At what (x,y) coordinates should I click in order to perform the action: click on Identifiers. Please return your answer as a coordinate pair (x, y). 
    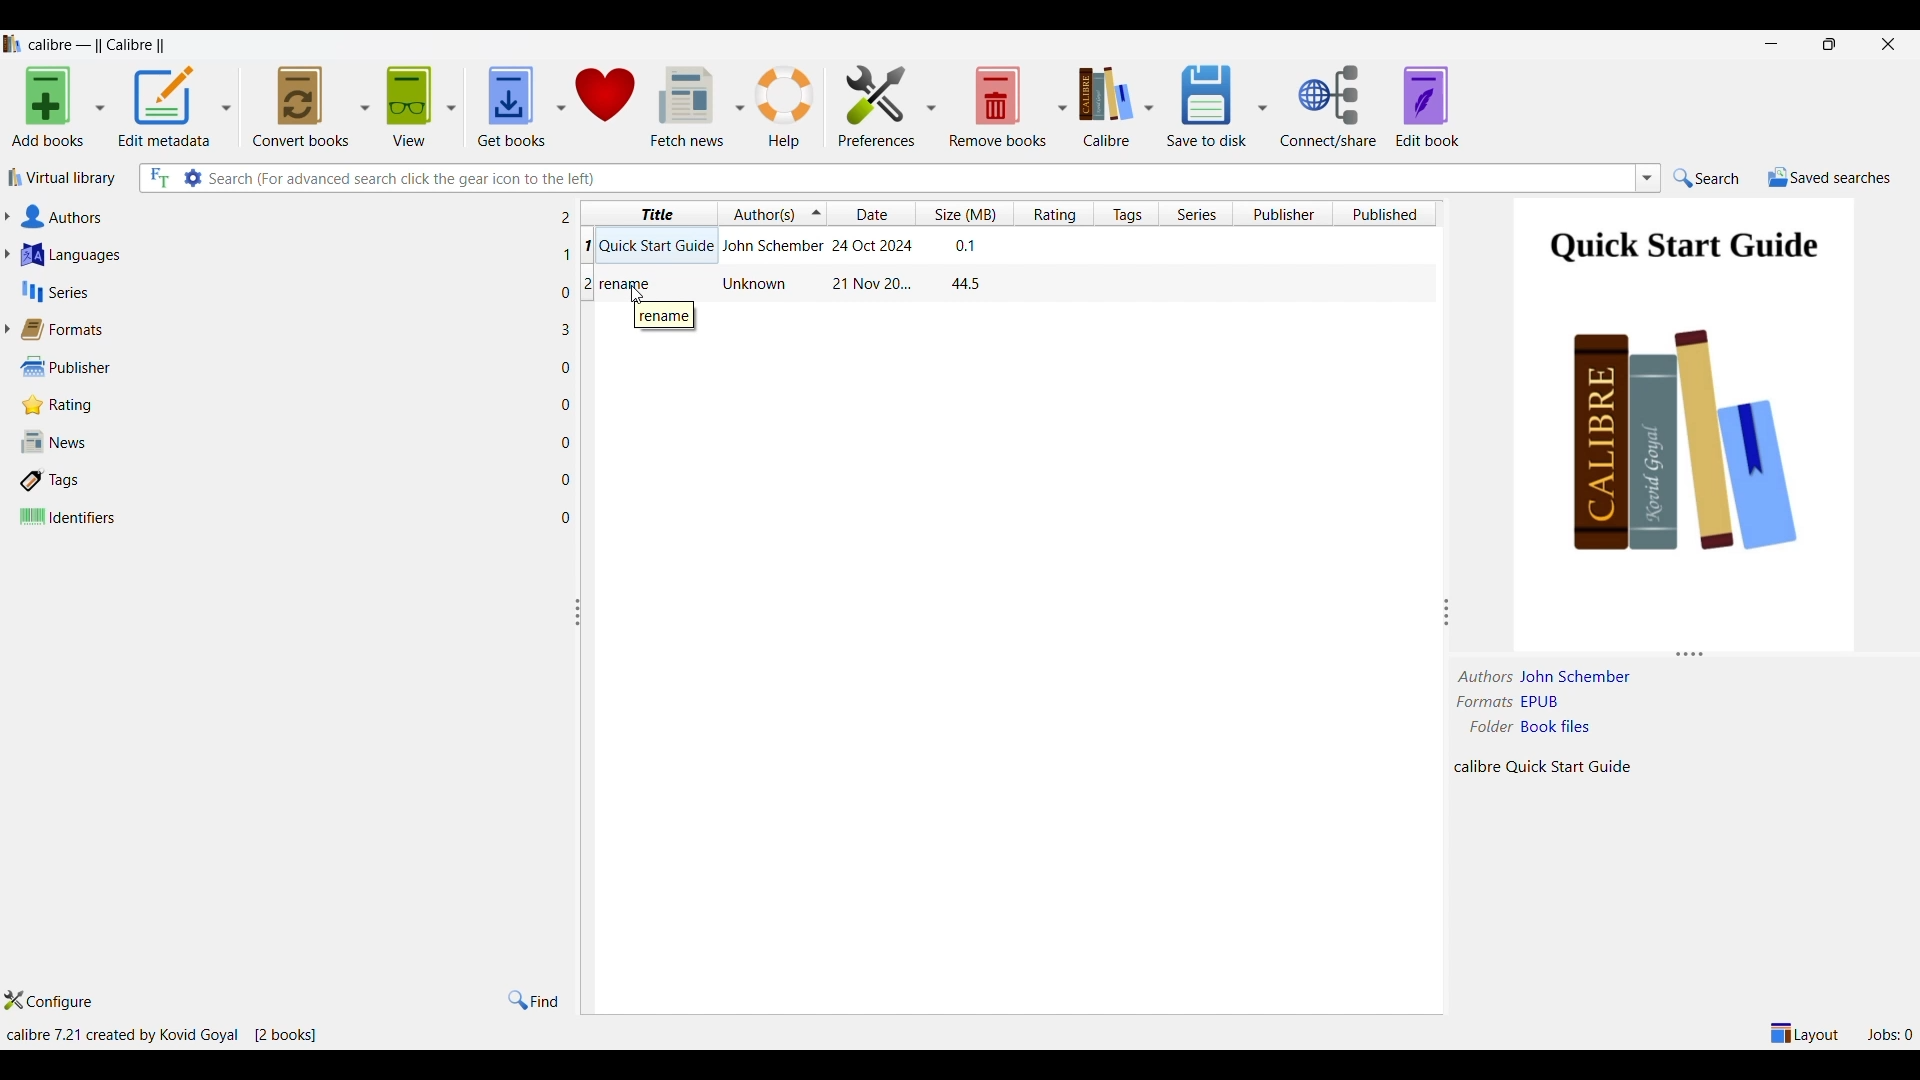
    Looking at the image, I should click on (283, 516).